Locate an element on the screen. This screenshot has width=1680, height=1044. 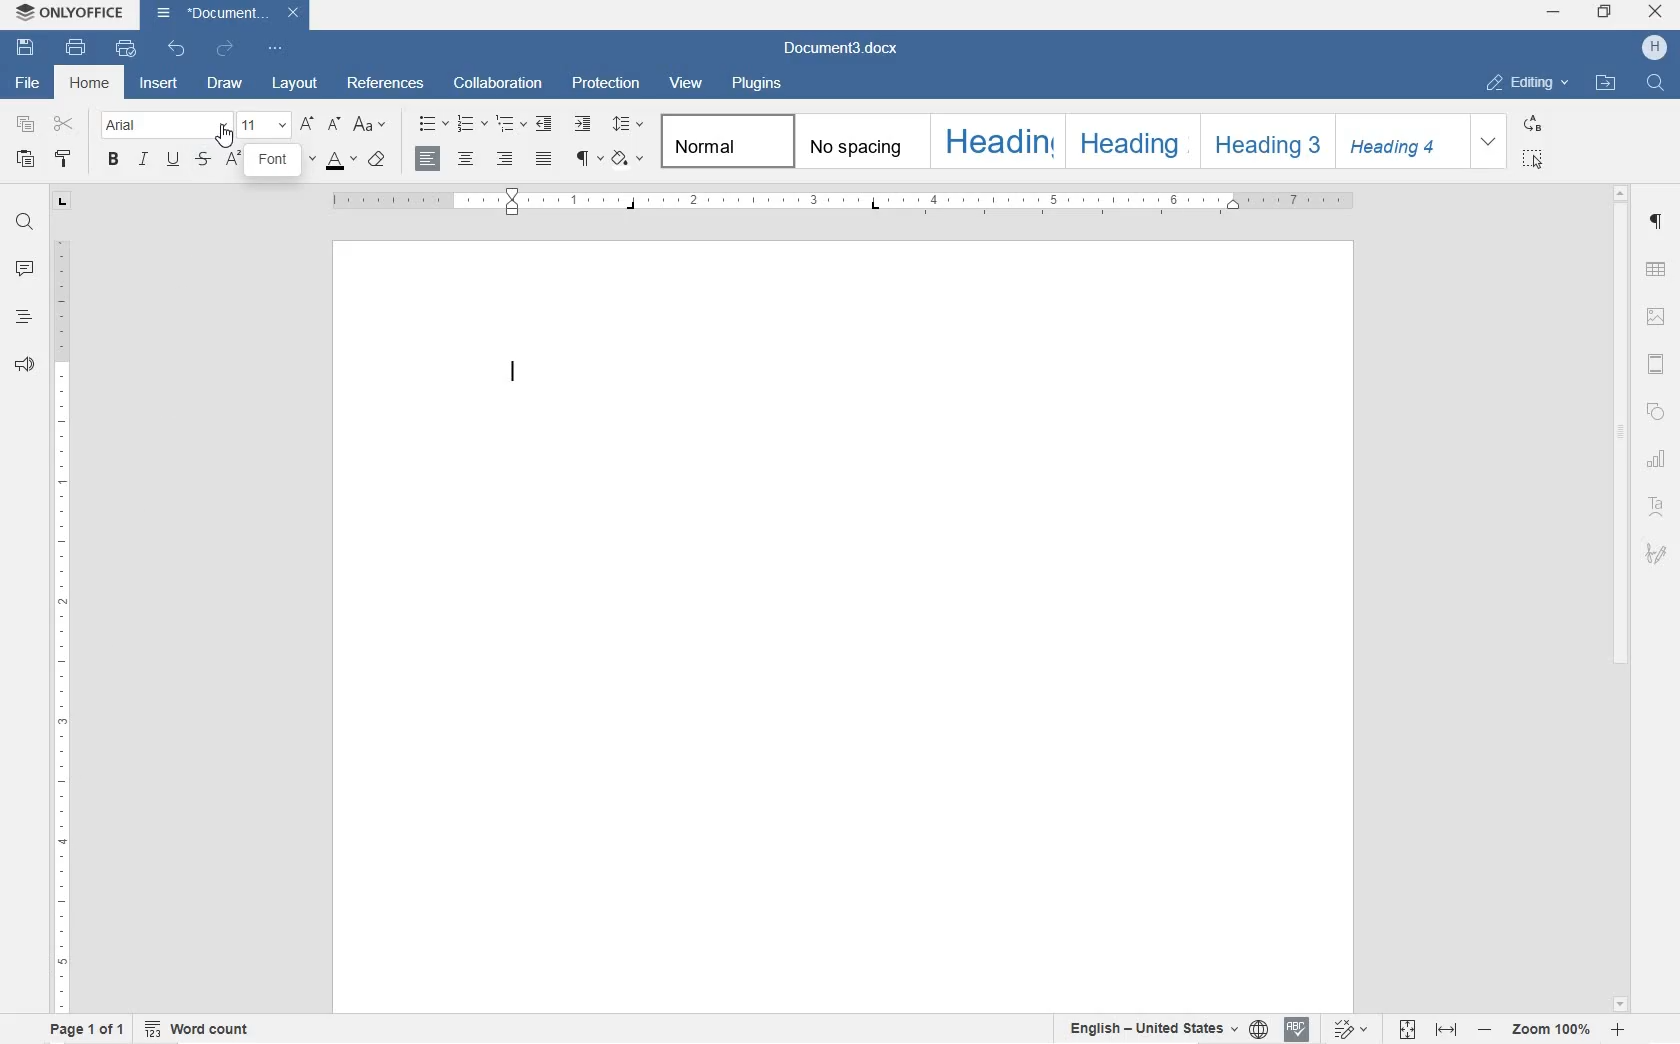
RULER is located at coordinates (847, 204).